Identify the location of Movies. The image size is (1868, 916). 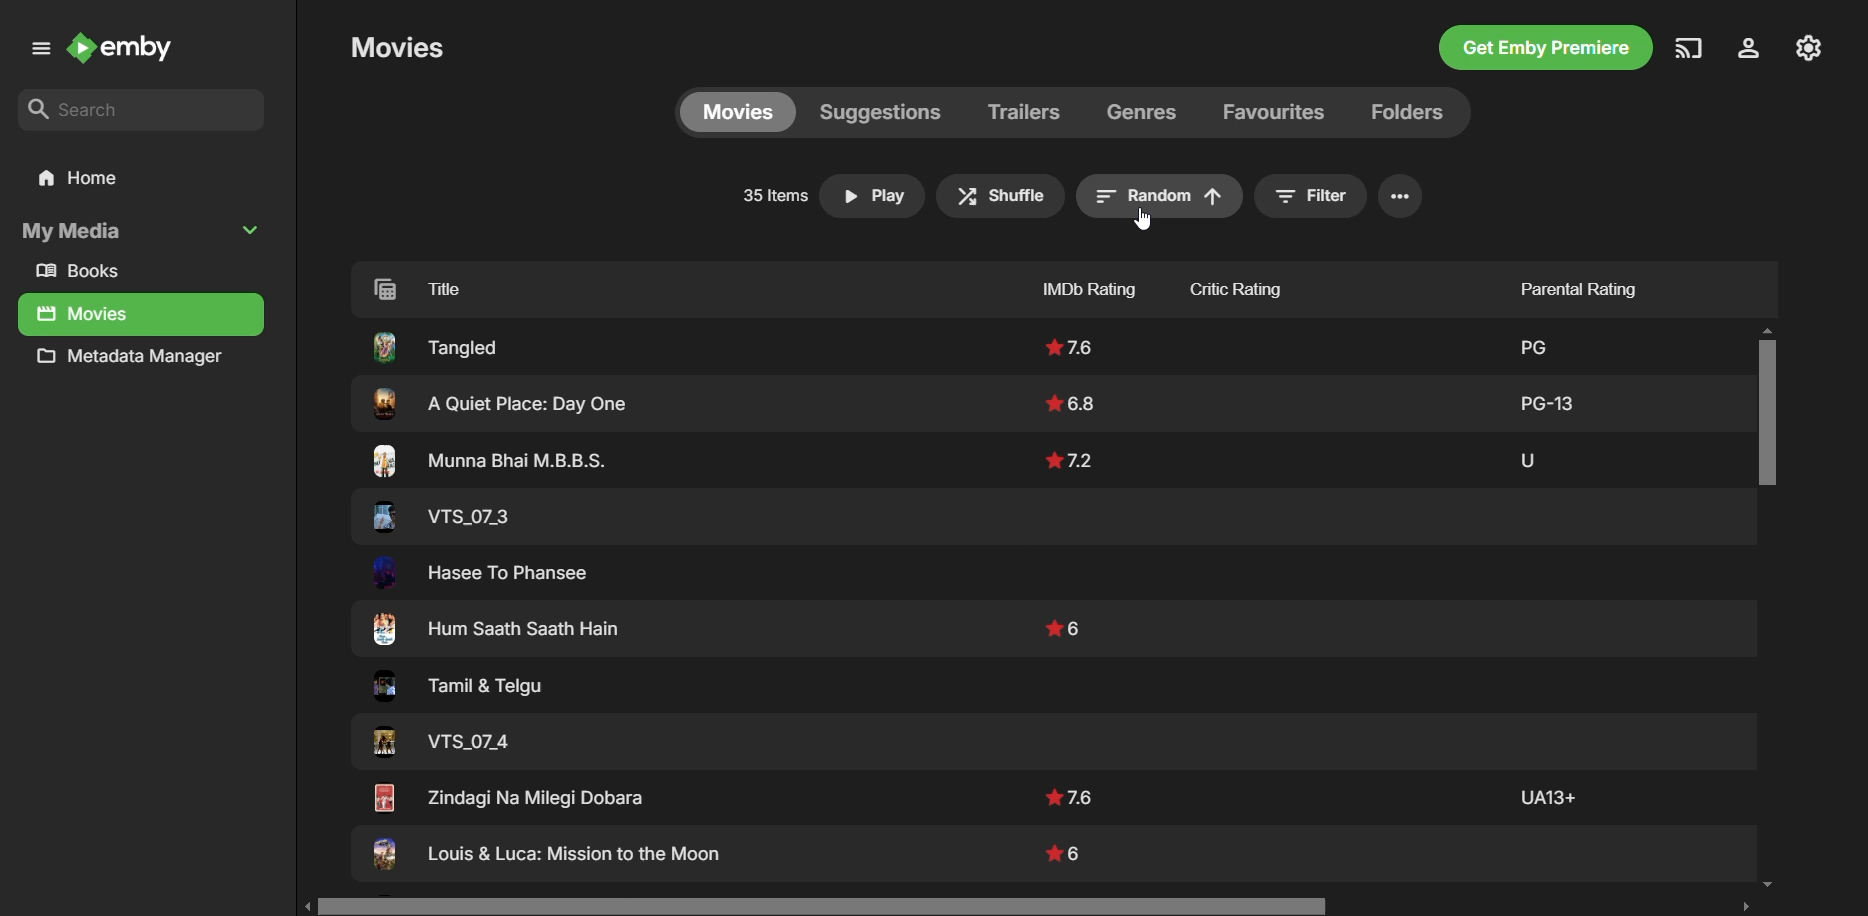
(84, 315).